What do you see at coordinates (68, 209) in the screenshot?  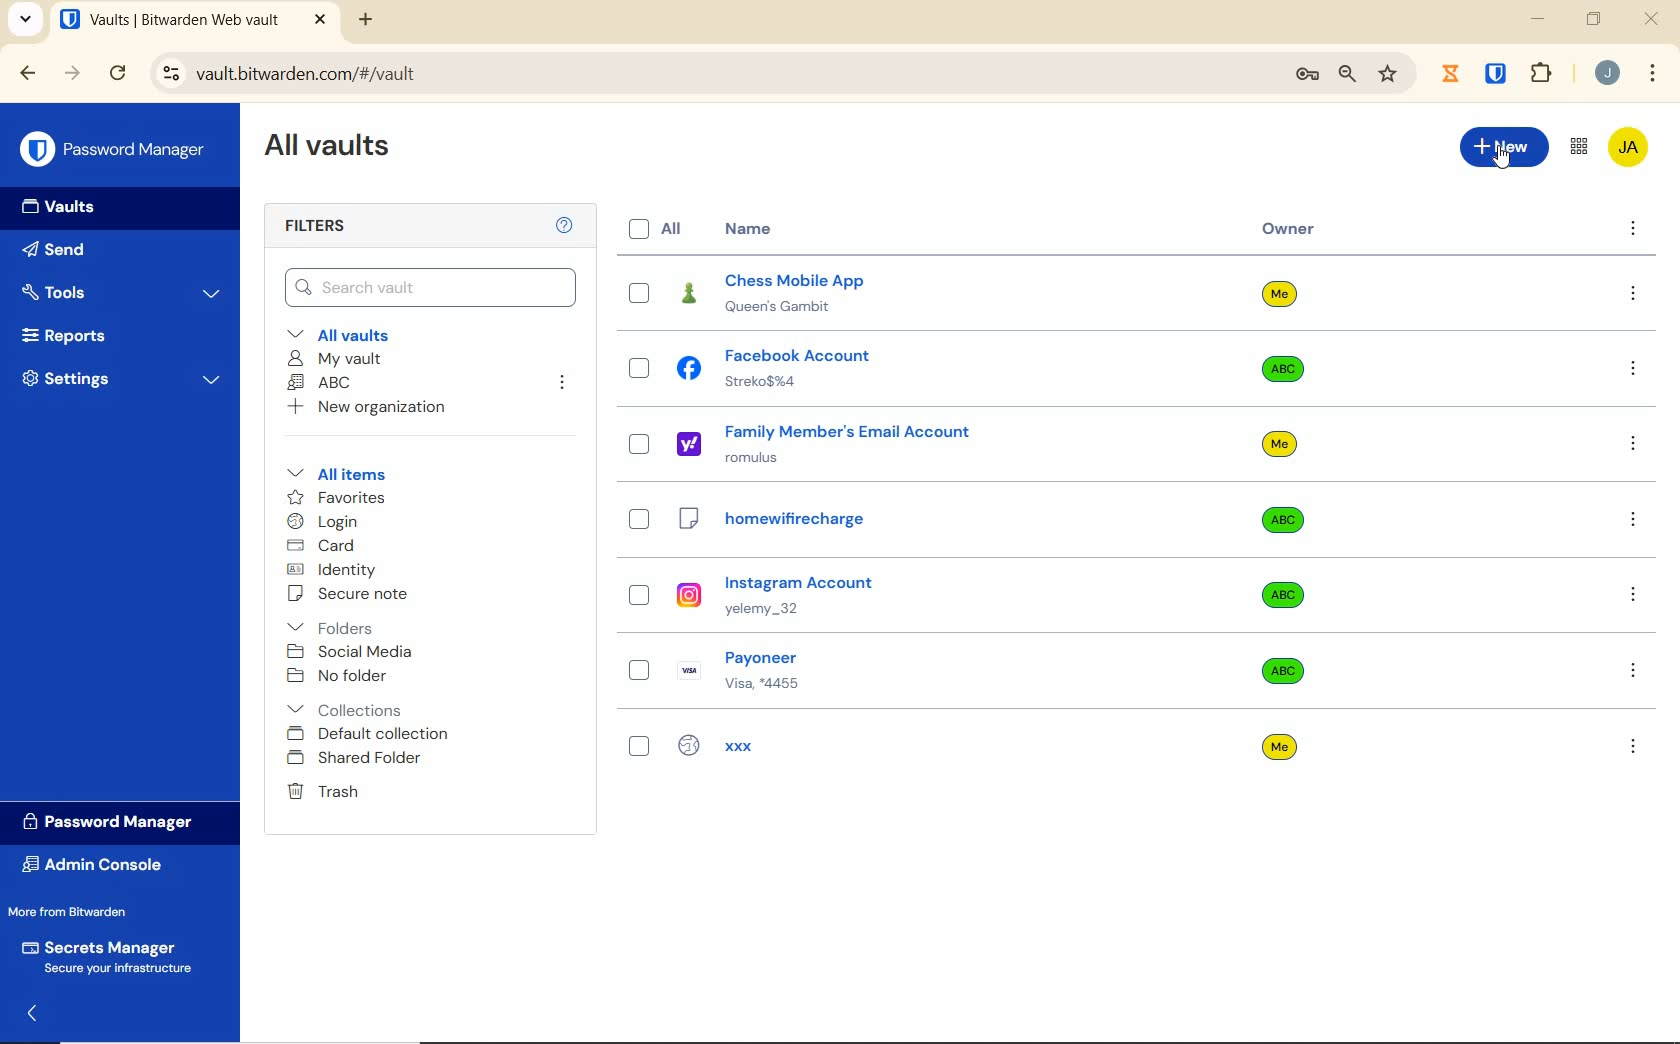 I see `Vaults` at bounding box center [68, 209].